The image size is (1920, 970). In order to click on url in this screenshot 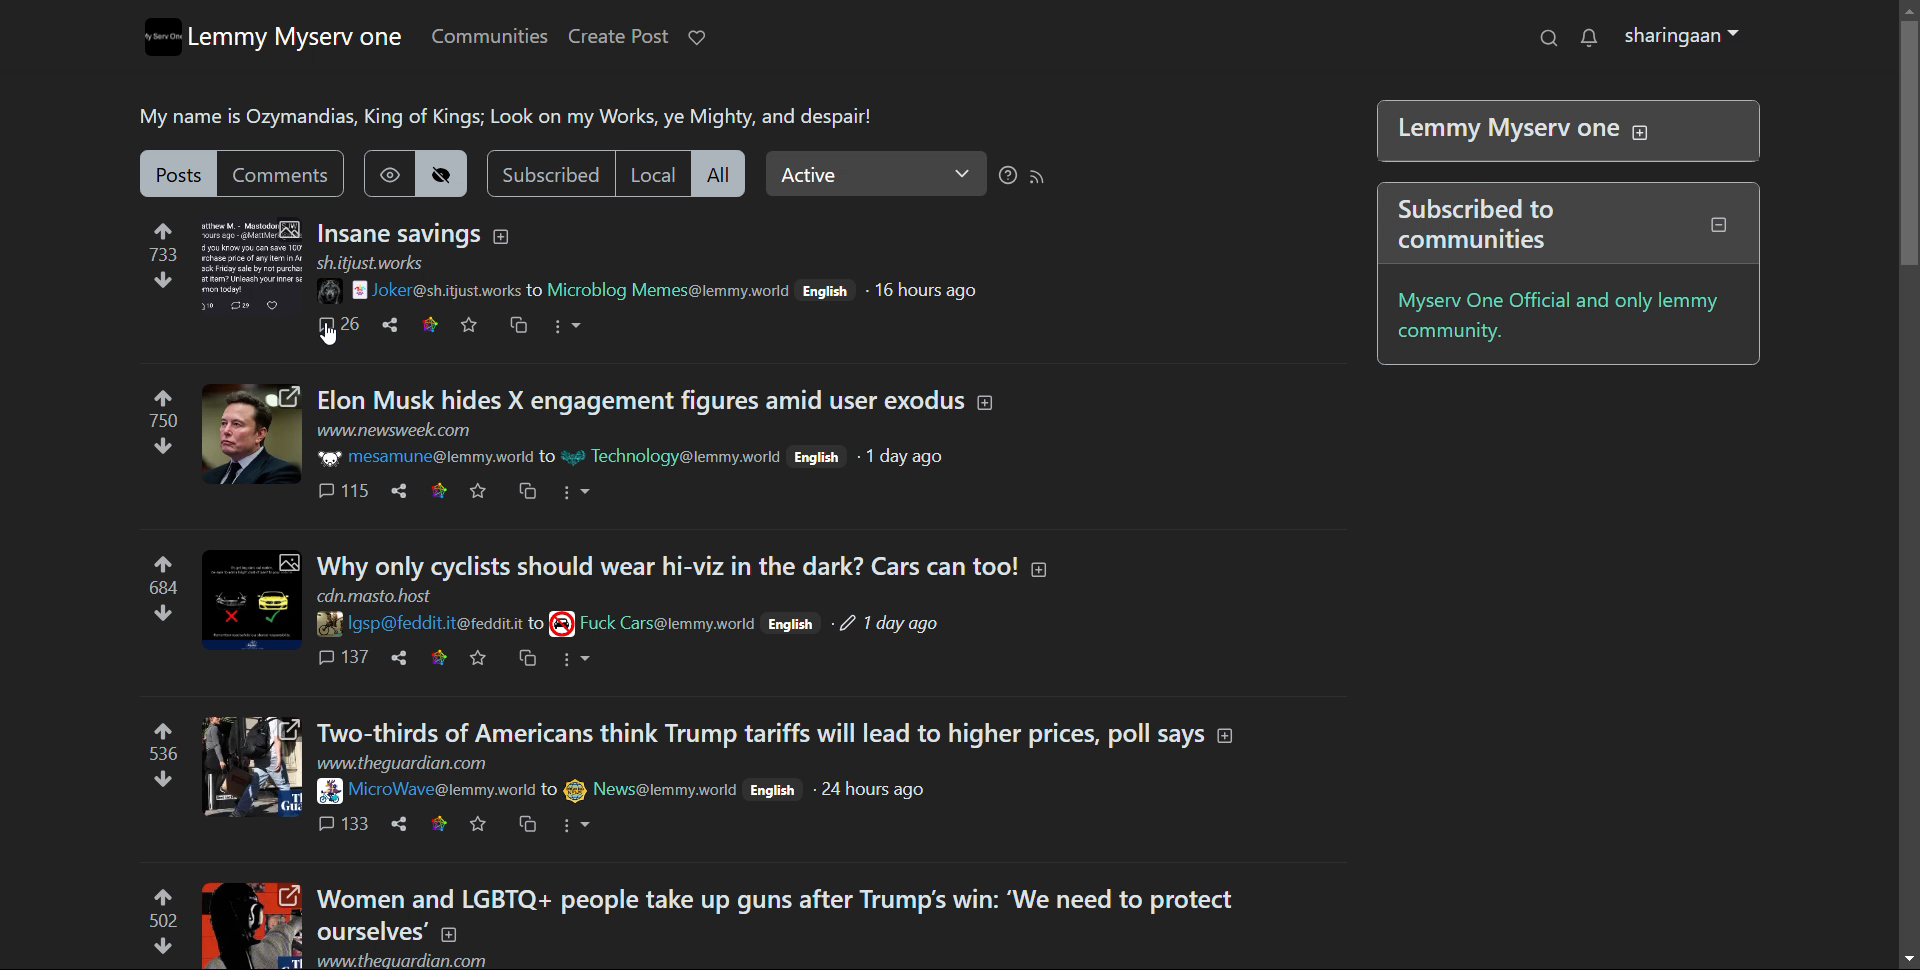, I will do `click(400, 764)`.